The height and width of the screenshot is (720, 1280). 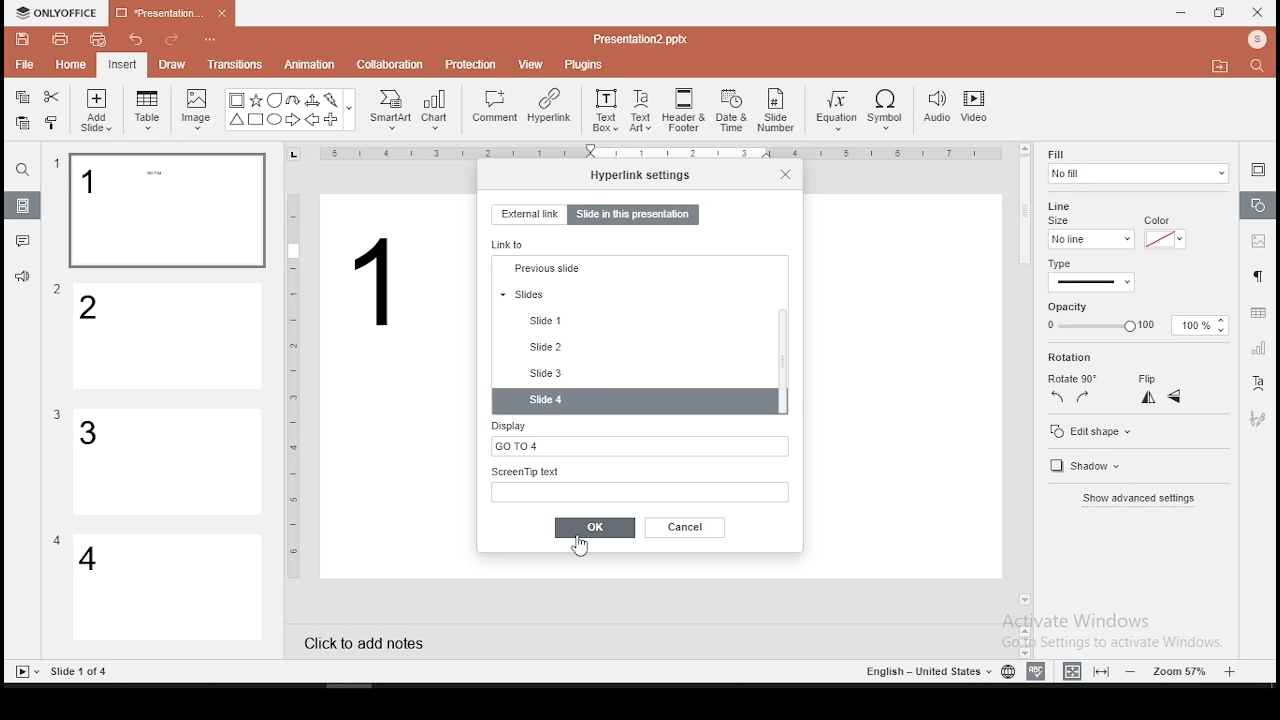 What do you see at coordinates (21, 123) in the screenshot?
I see `paste` at bounding box center [21, 123].